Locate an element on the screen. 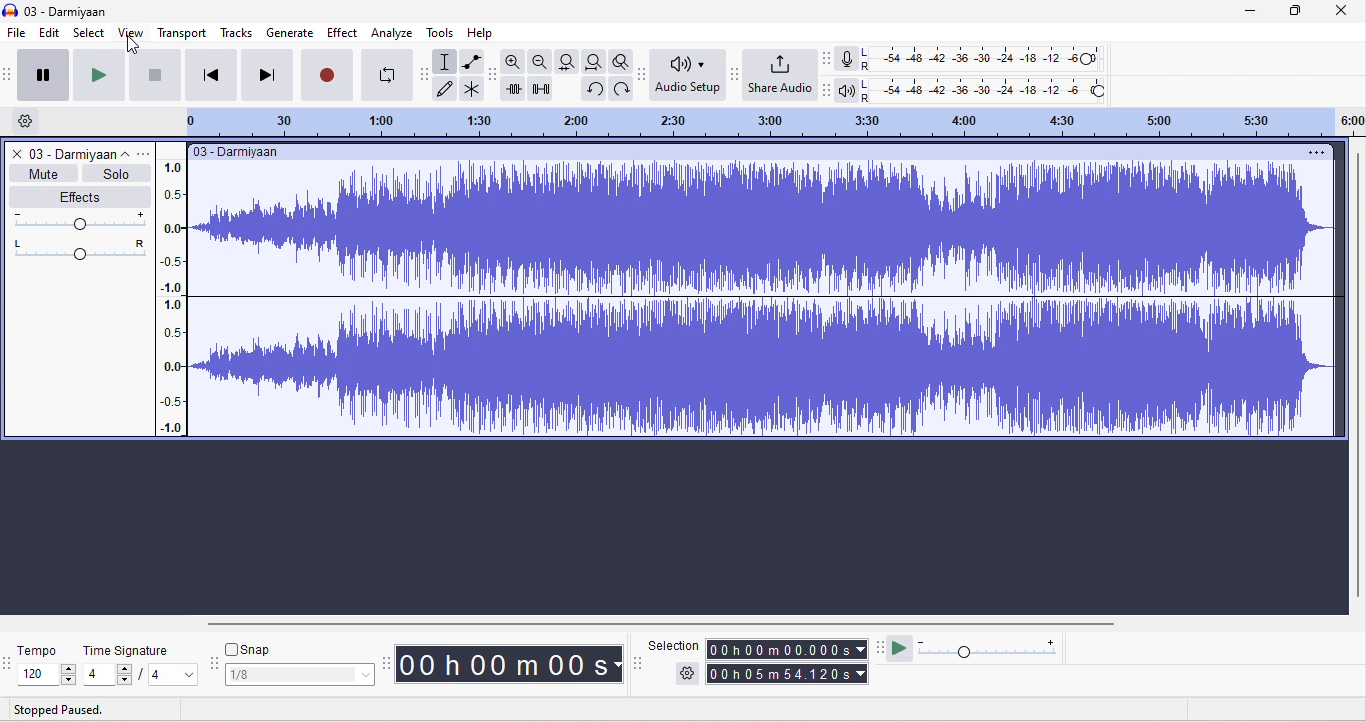 This screenshot has width=1366, height=722. mute is located at coordinates (43, 174).